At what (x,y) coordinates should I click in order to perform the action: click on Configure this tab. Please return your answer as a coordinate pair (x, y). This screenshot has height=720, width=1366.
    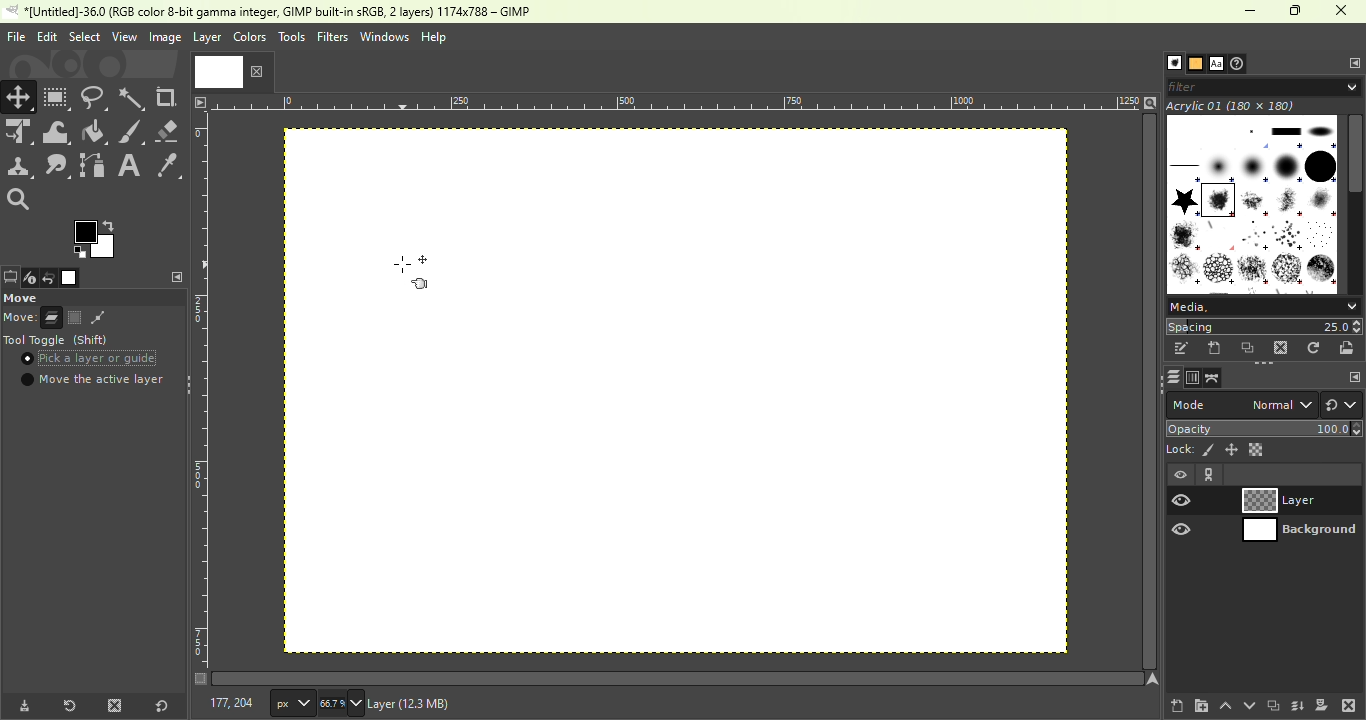
    Looking at the image, I should click on (1349, 376).